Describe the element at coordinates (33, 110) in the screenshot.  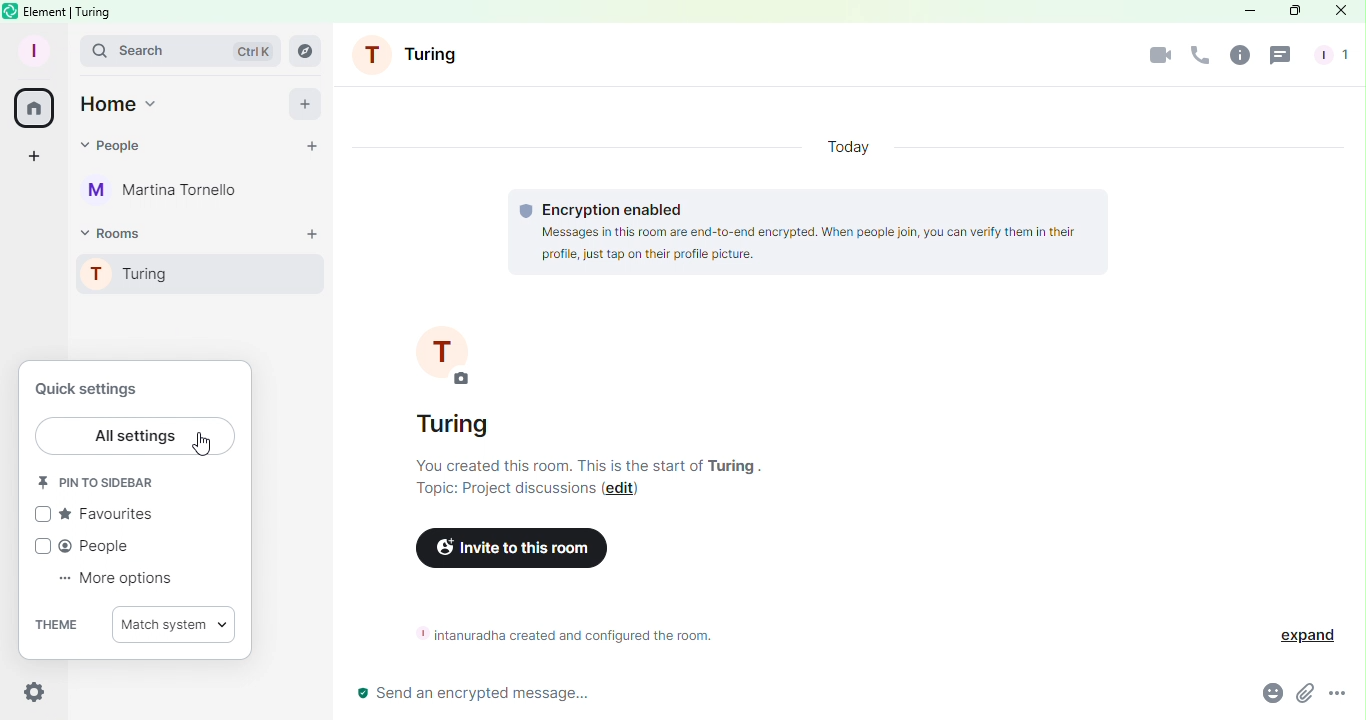
I see `Home` at that location.